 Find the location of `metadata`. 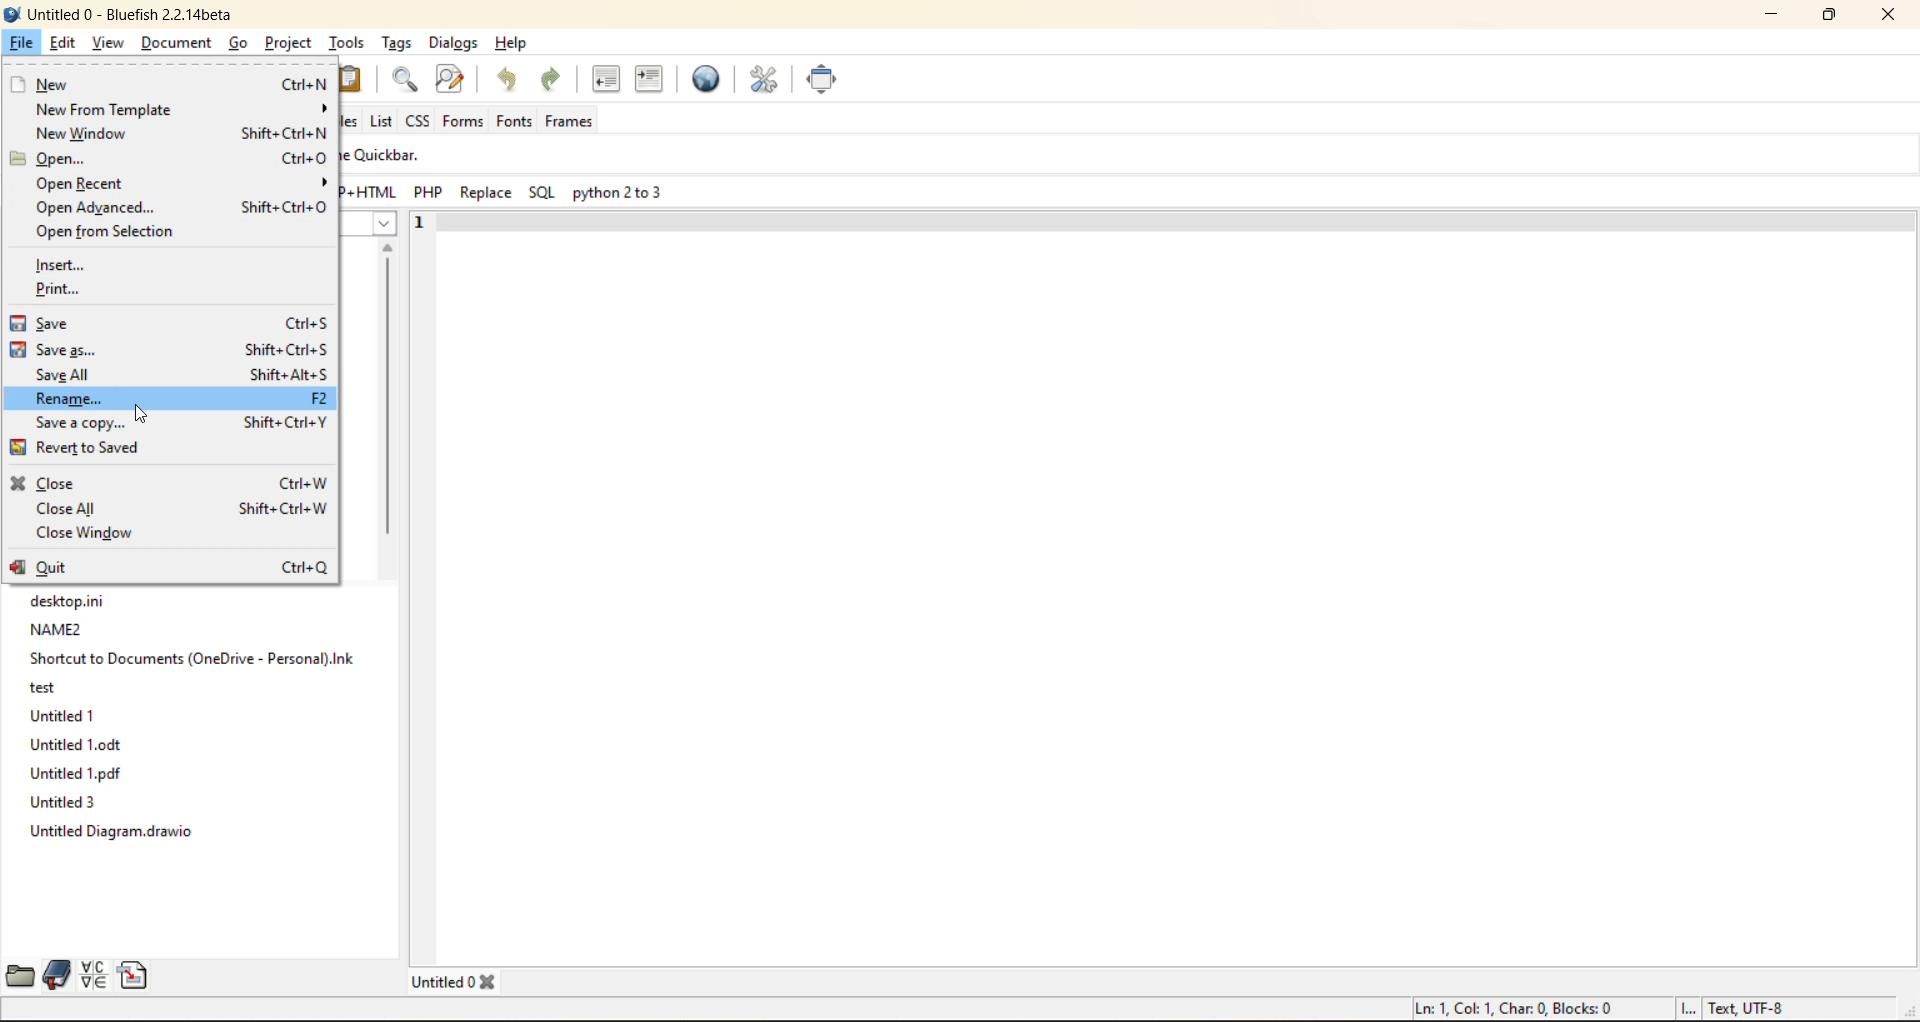

metadata is located at coordinates (1602, 1009).